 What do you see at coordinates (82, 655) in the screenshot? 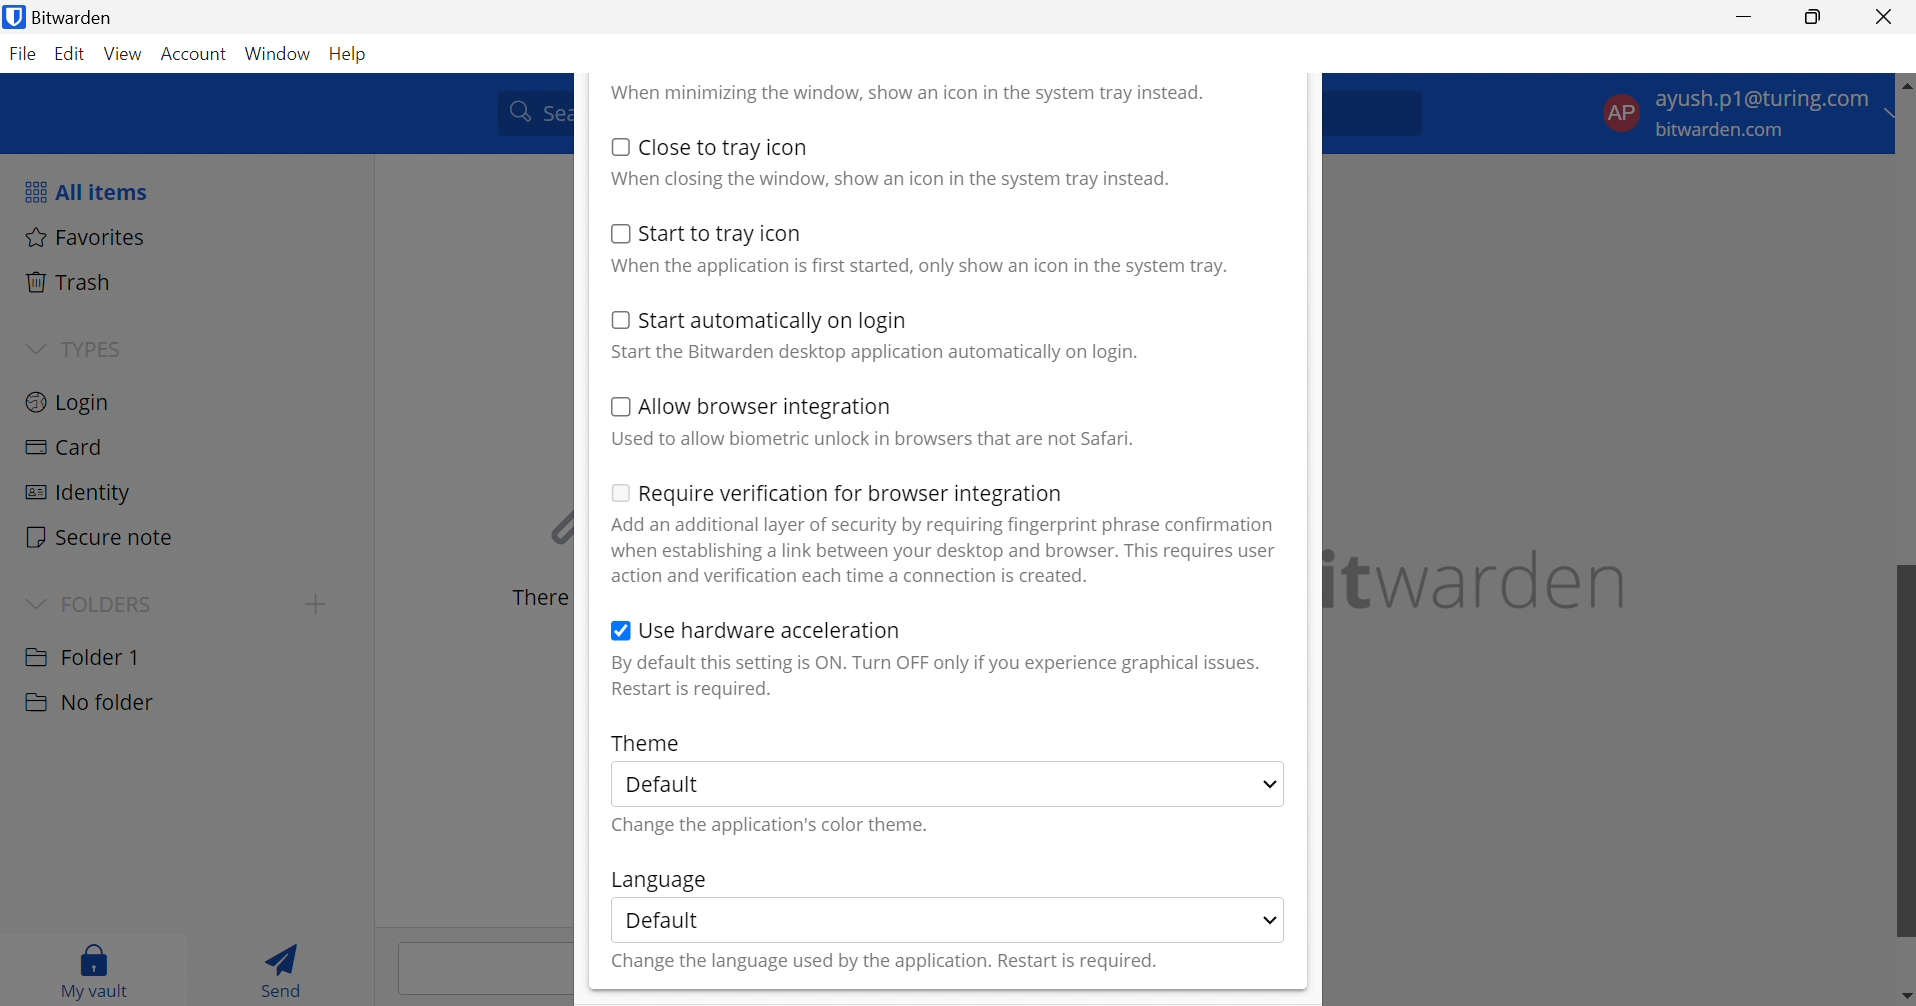
I see `Folder 1` at bounding box center [82, 655].